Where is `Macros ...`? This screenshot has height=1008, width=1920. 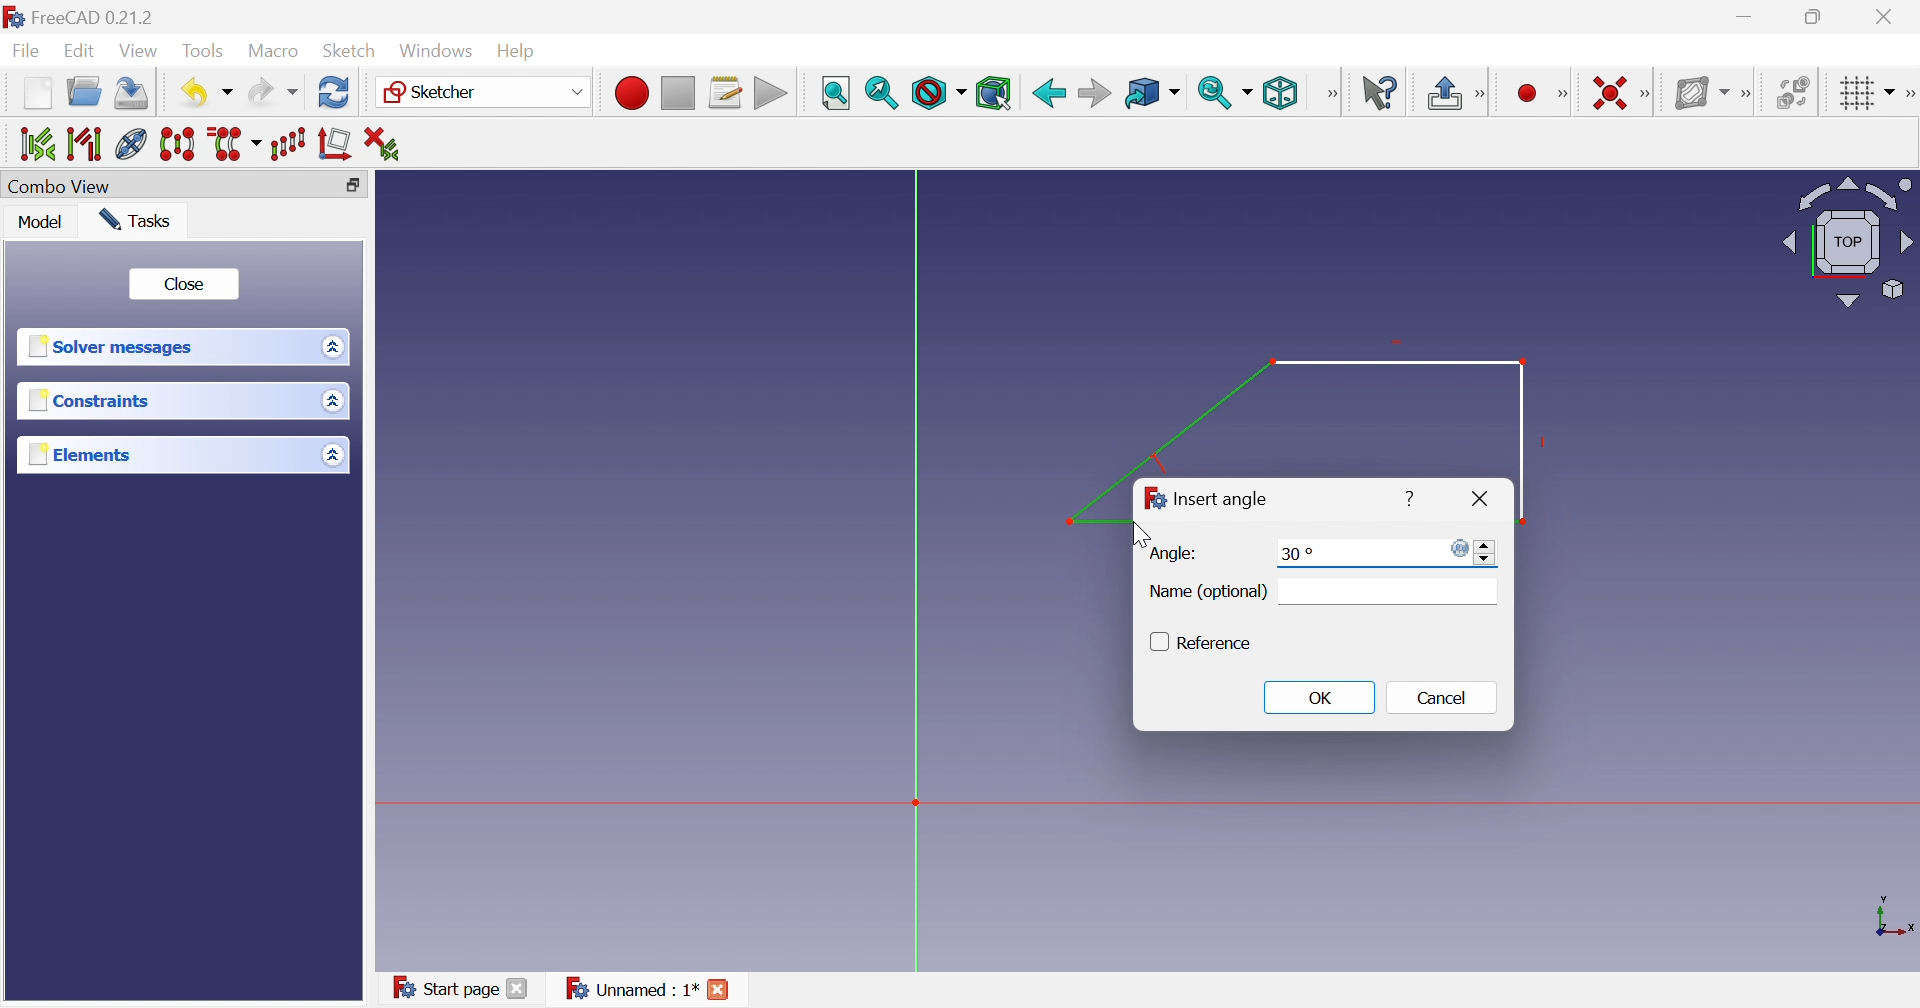
Macros ... is located at coordinates (725, 92).